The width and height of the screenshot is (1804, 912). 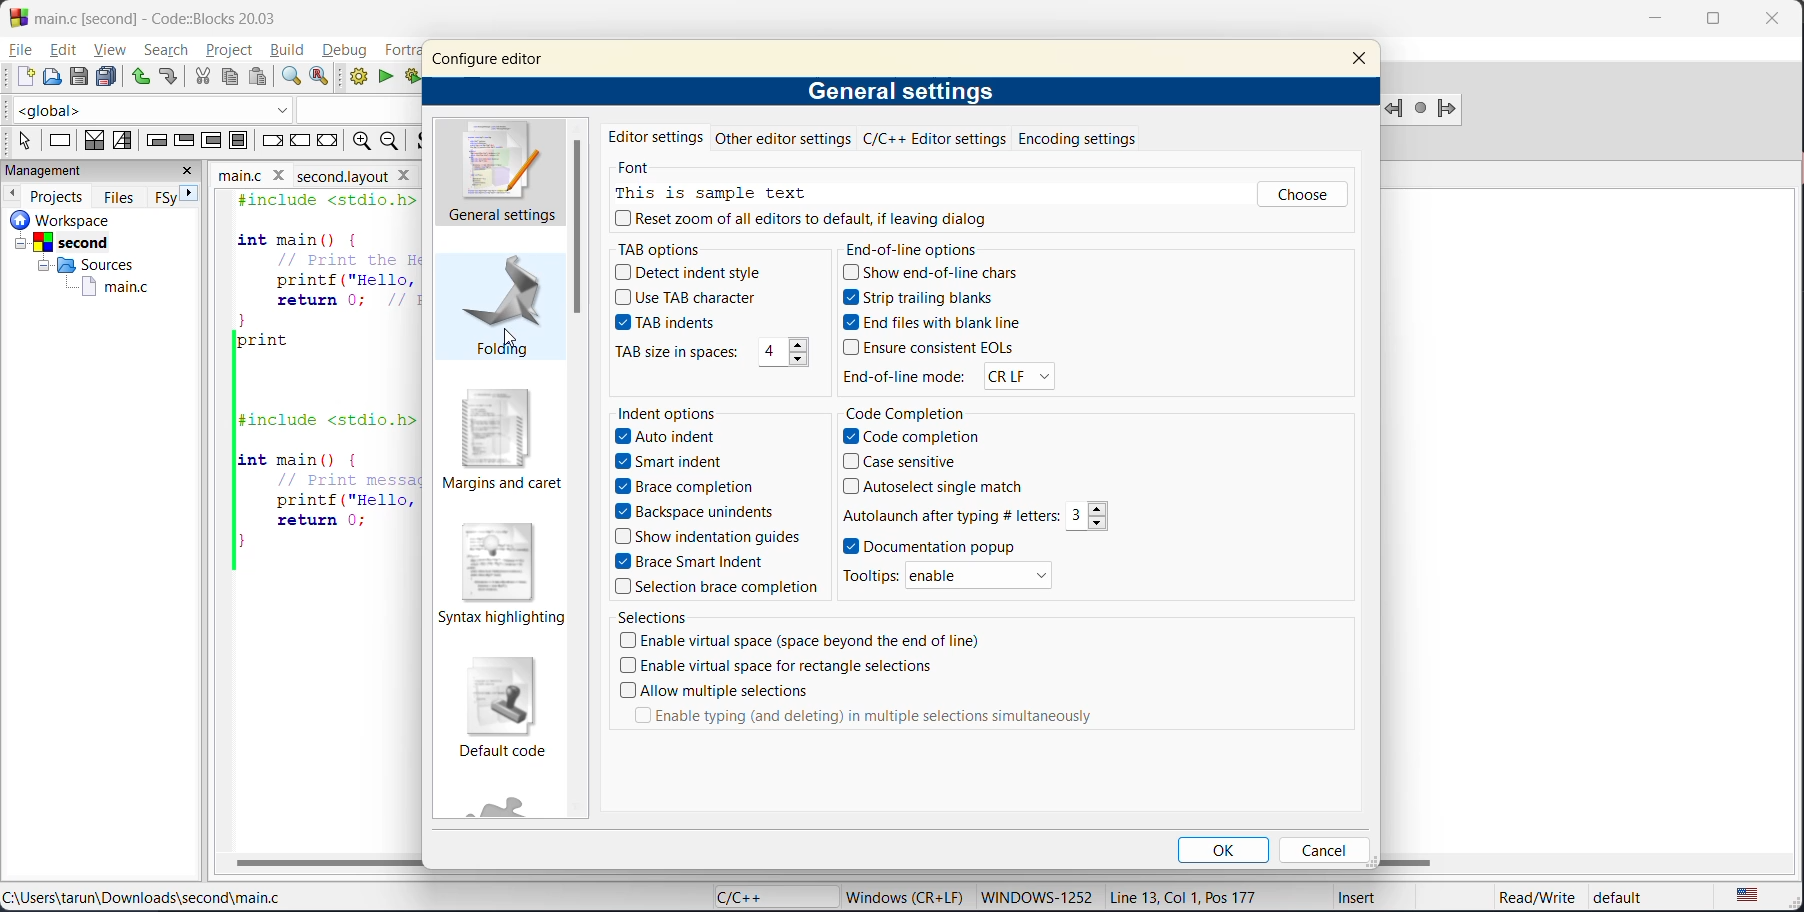 I want to click on instruction, so click(x=61, y=143).